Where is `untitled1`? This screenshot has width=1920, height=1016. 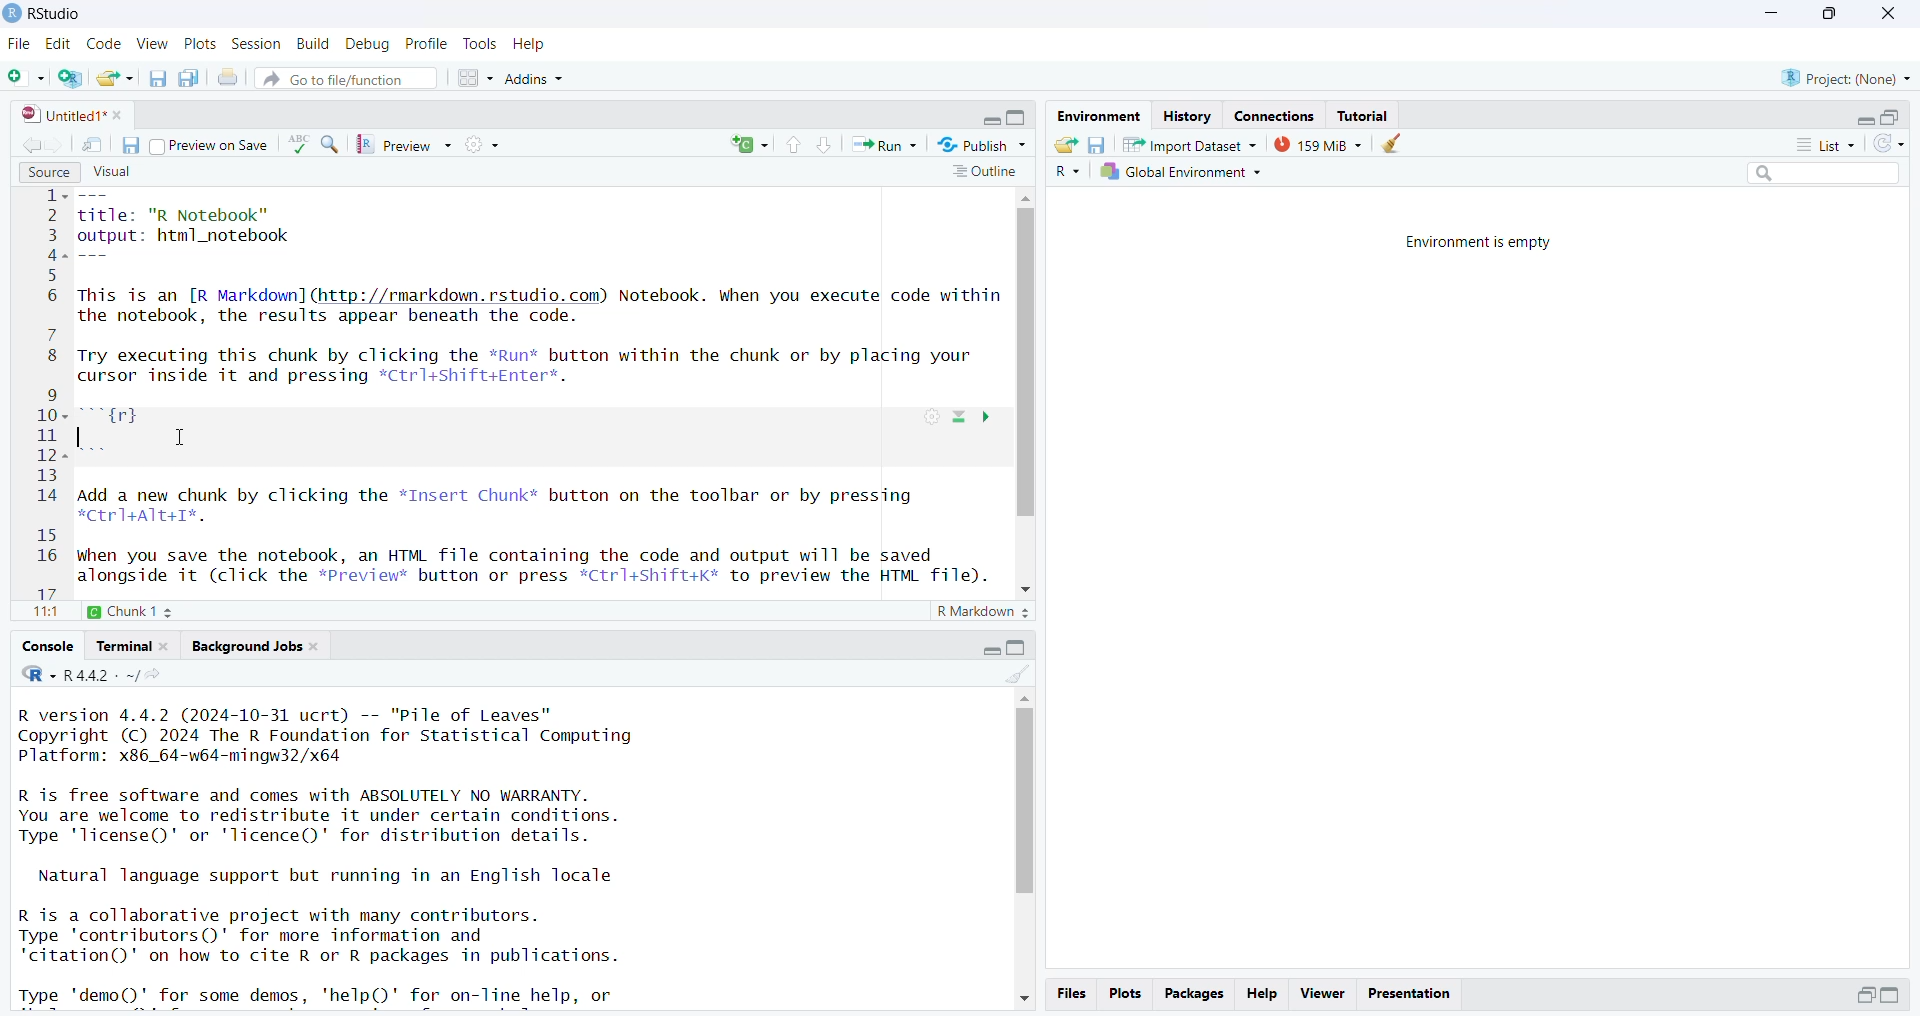
untitled1 is located at coordinates (73, 115).